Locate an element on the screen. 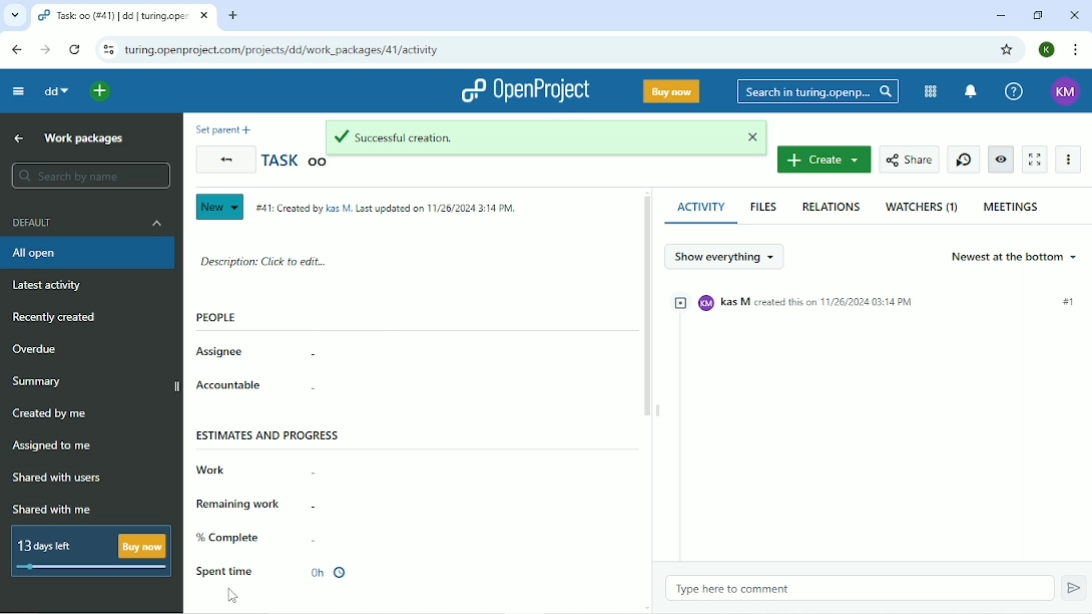  close is located at coordinates (205, 18).